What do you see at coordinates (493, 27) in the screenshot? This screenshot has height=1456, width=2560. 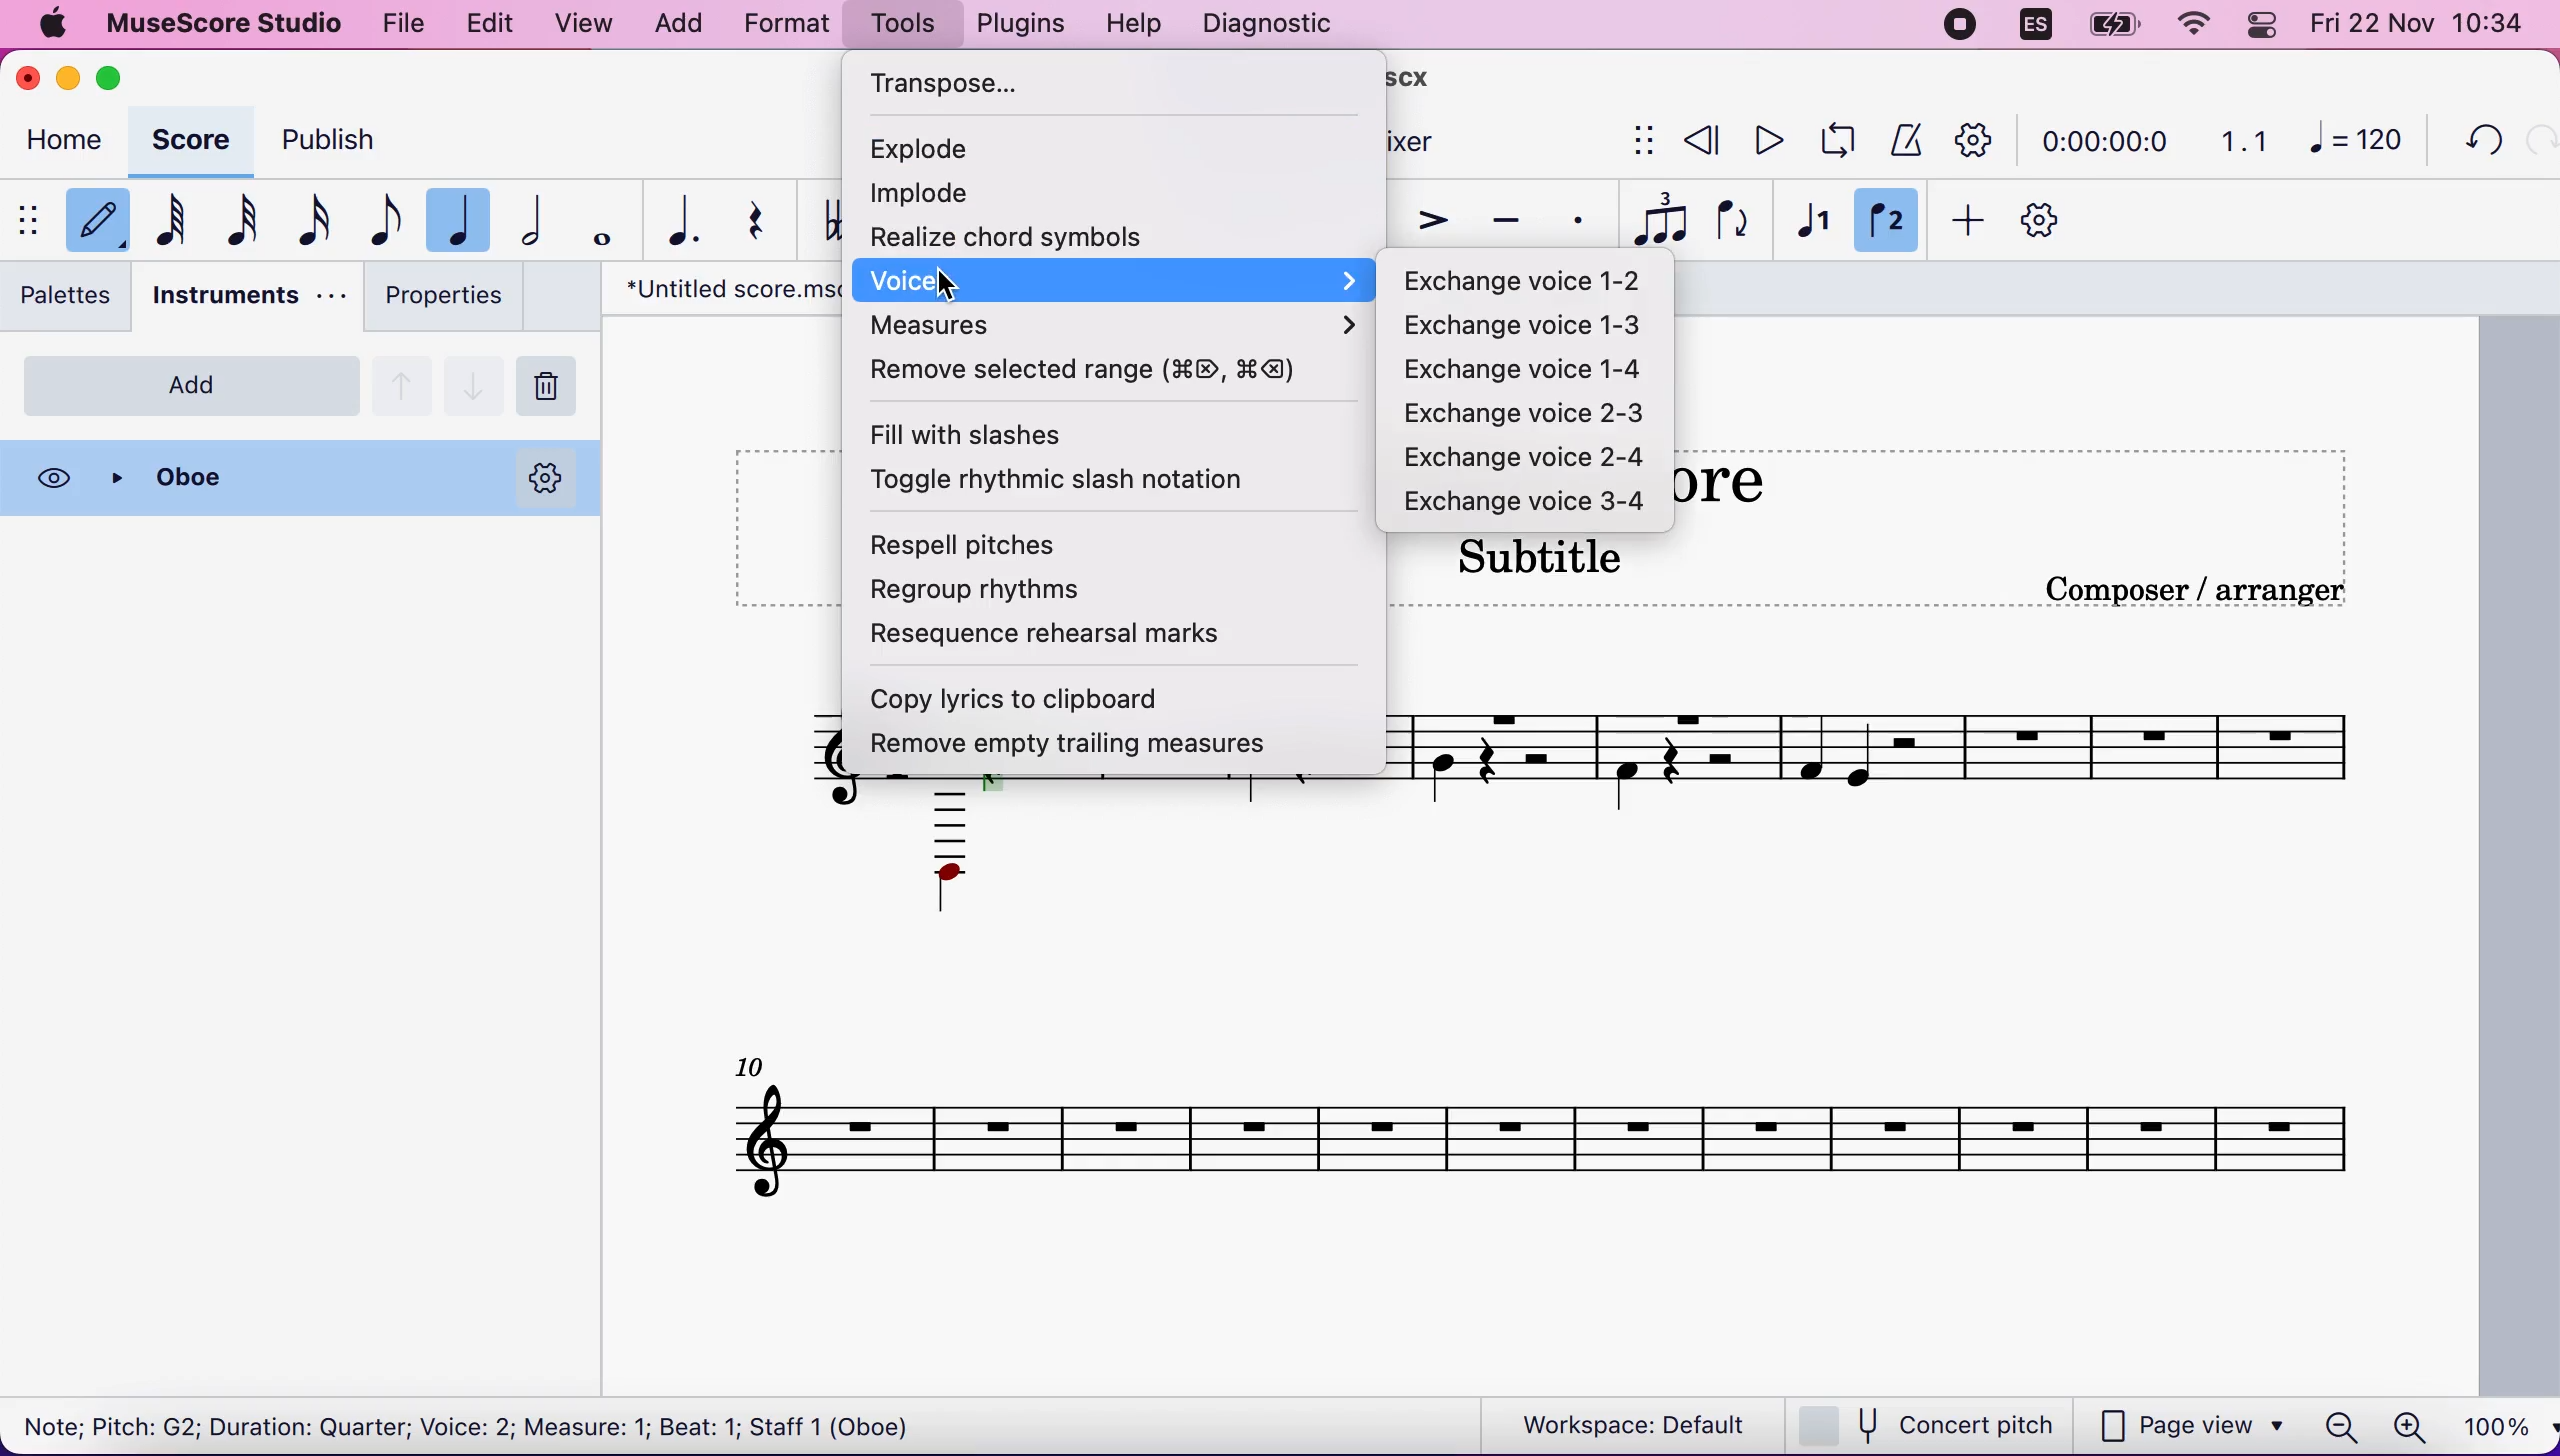 I see `edit` at bounding box center [493, 27].